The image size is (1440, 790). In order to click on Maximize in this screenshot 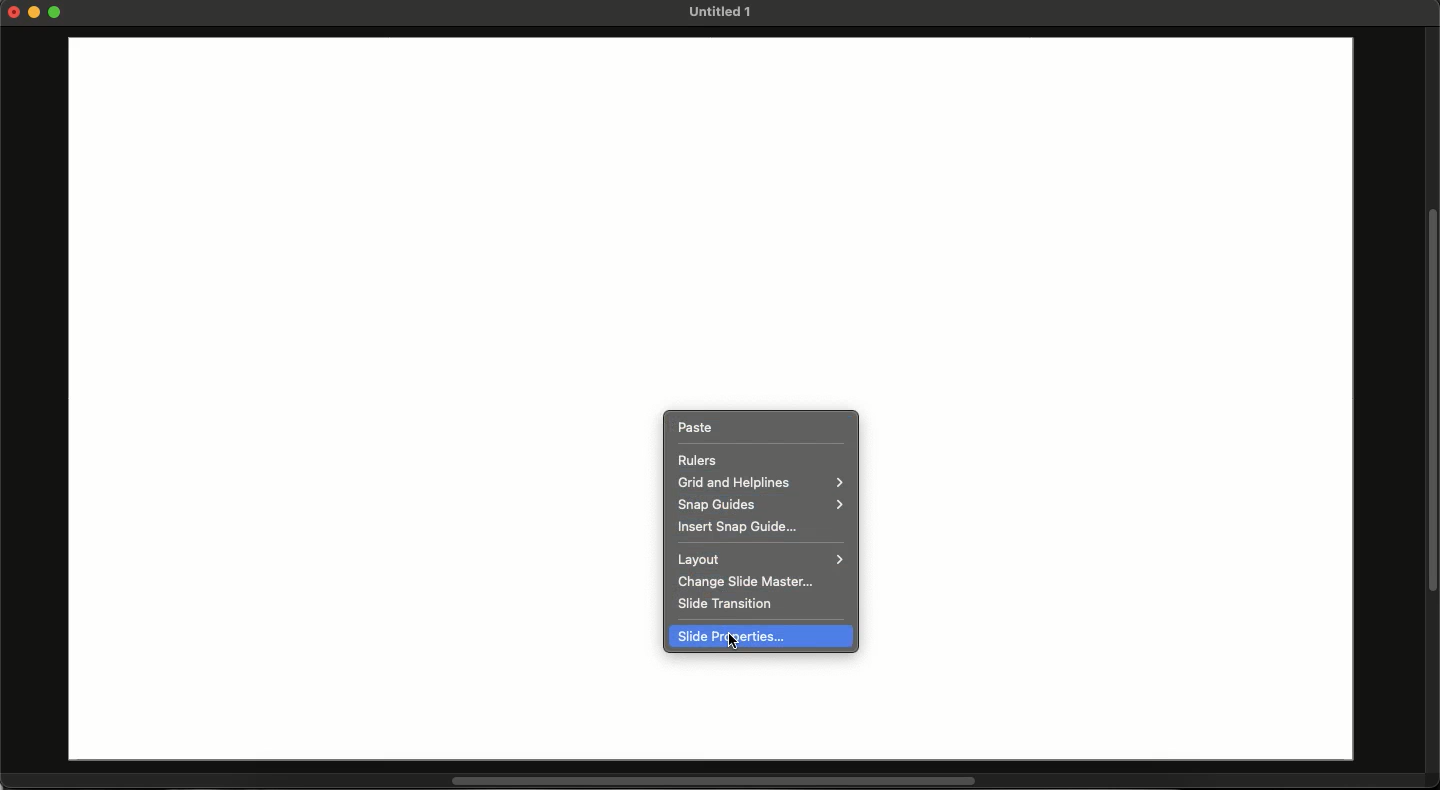, I will do `click(57, 14)`.